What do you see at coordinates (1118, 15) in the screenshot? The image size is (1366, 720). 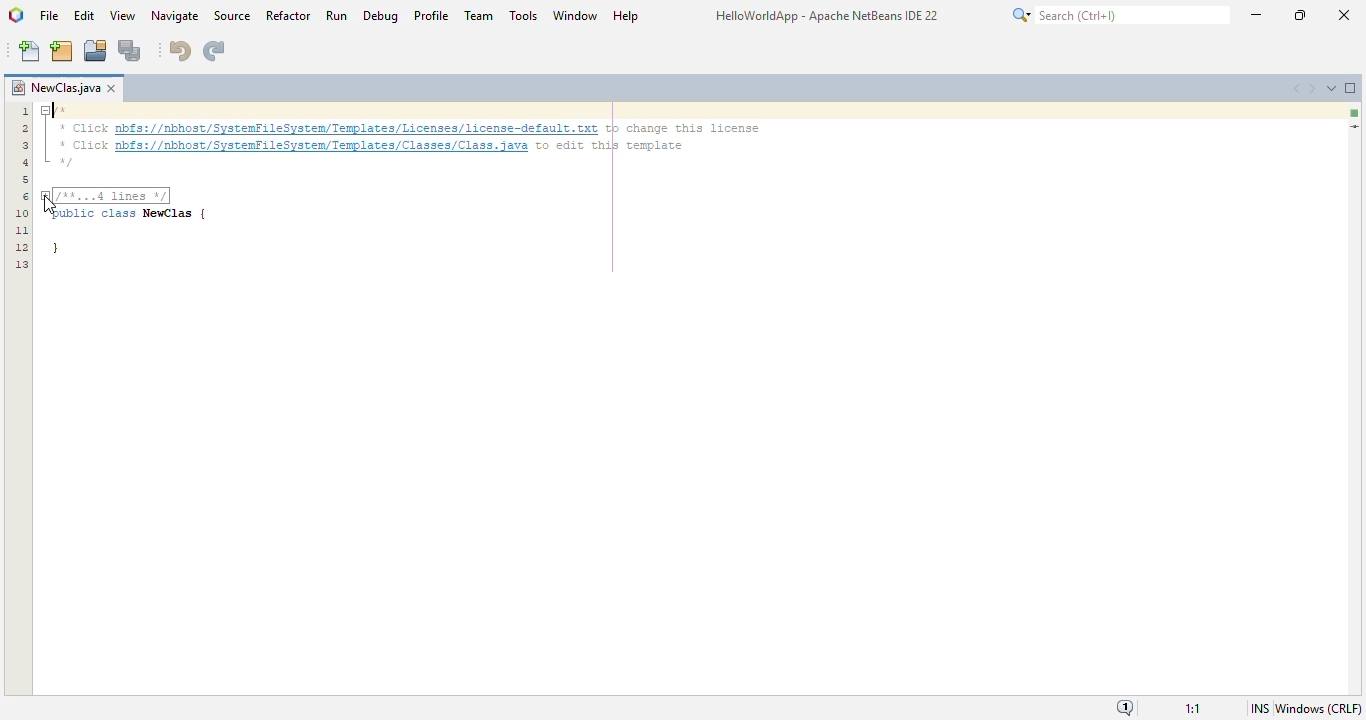 I see `search` at bounding box center [1118, 15].